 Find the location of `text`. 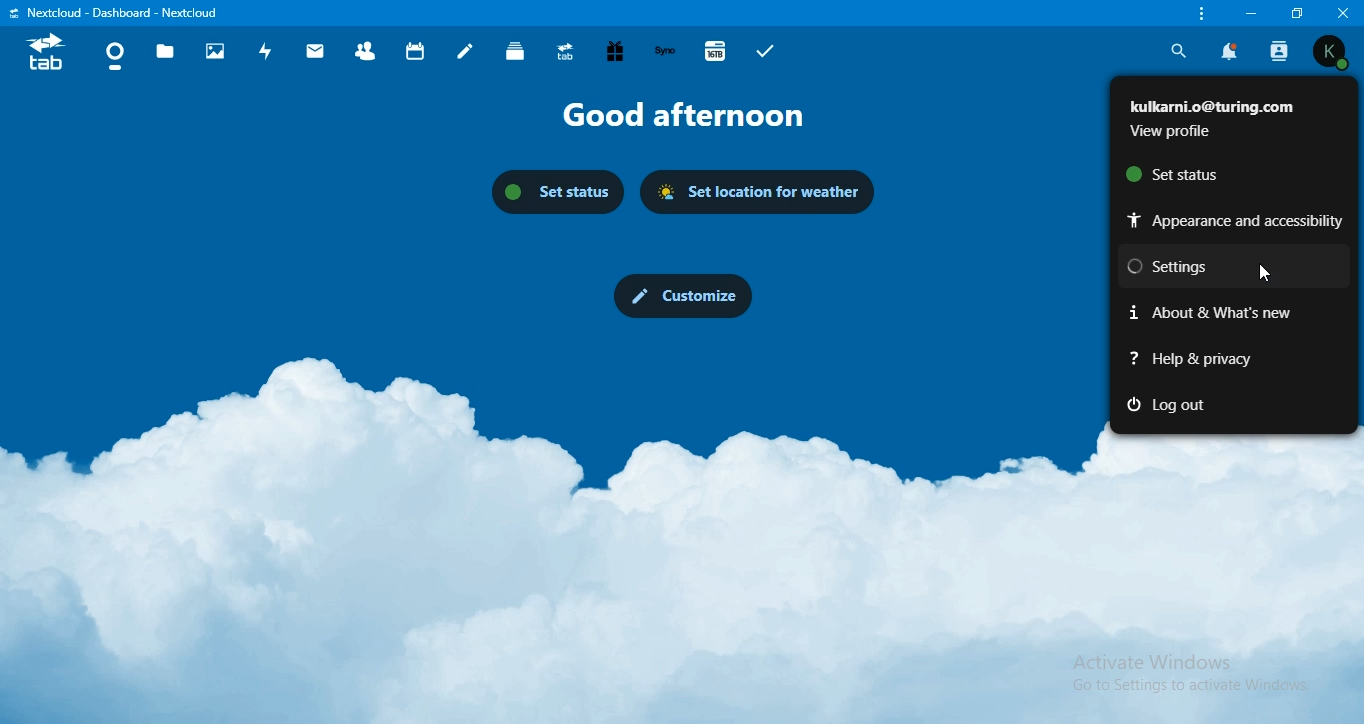

text is located at coordinates (1215, 120).